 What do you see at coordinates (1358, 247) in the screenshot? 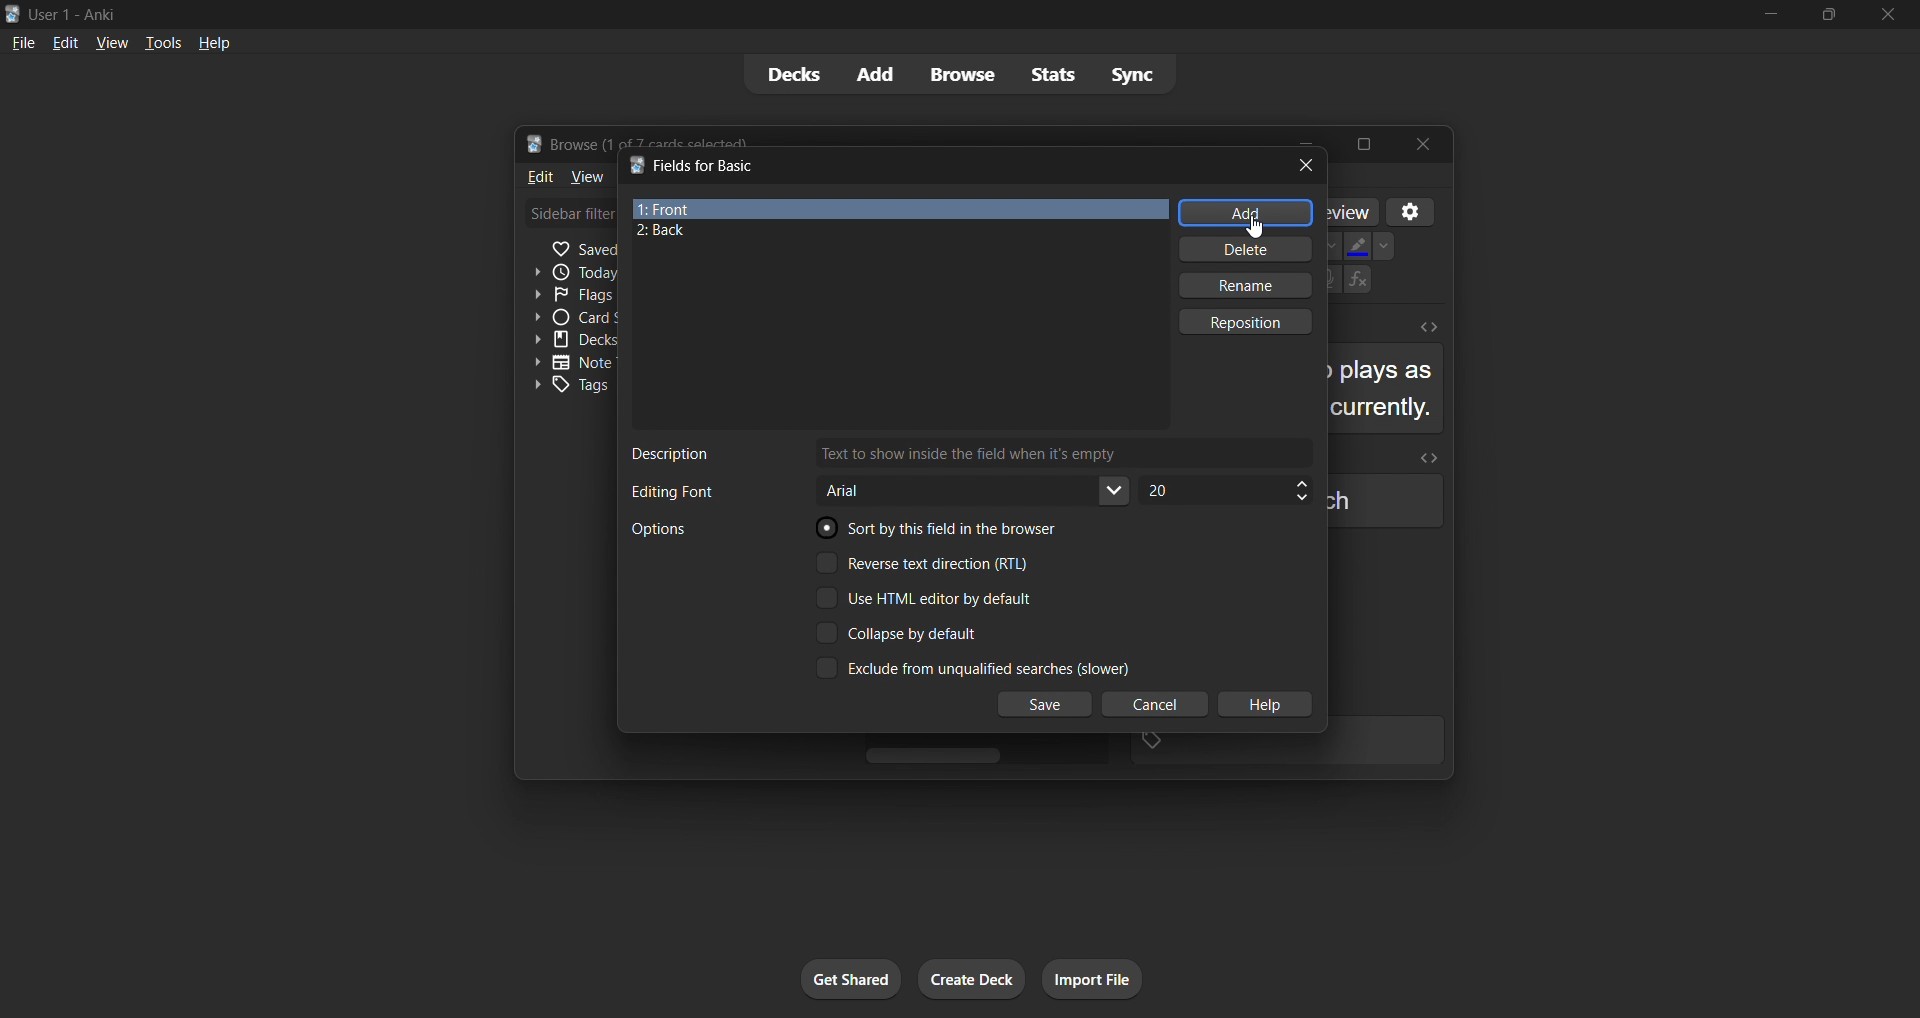
I see `Fill color` at bounding box center [1358, 247].